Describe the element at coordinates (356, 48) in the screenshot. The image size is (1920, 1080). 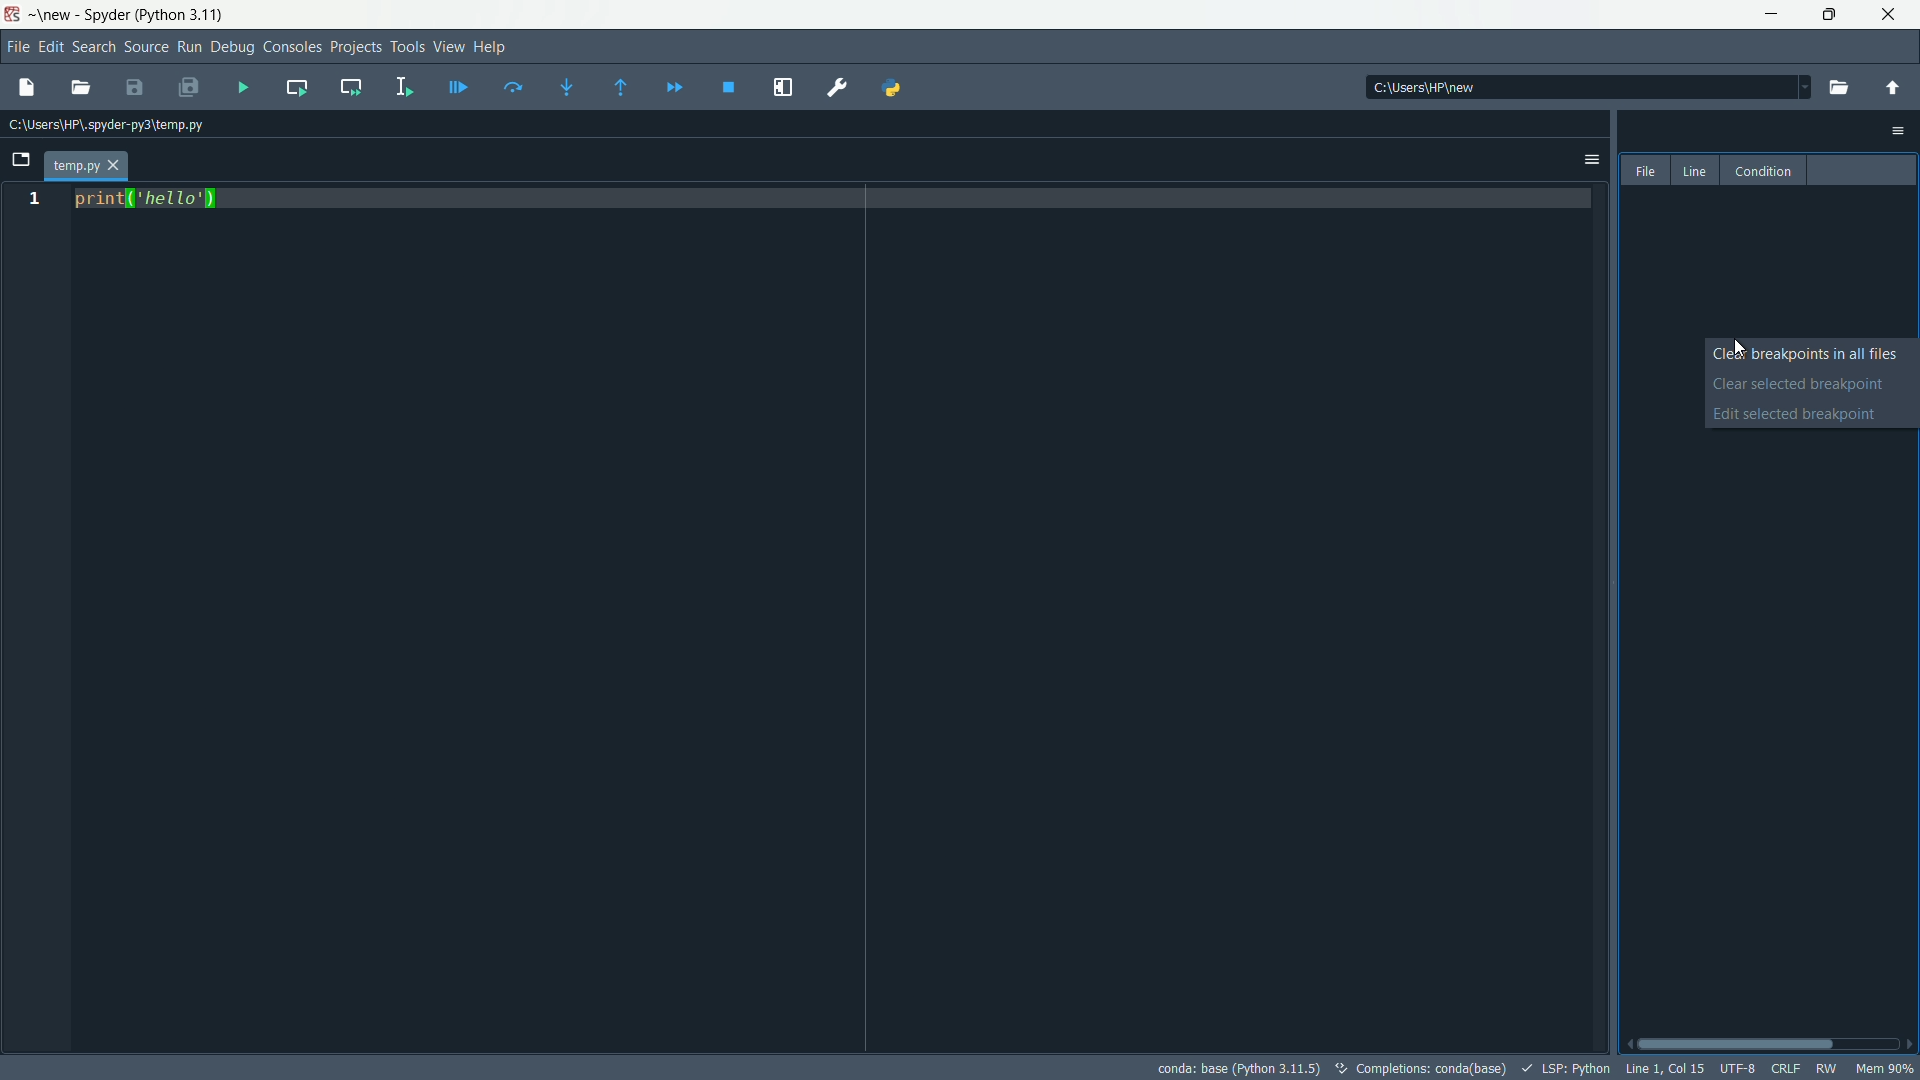
I see `projects menu` at that location.